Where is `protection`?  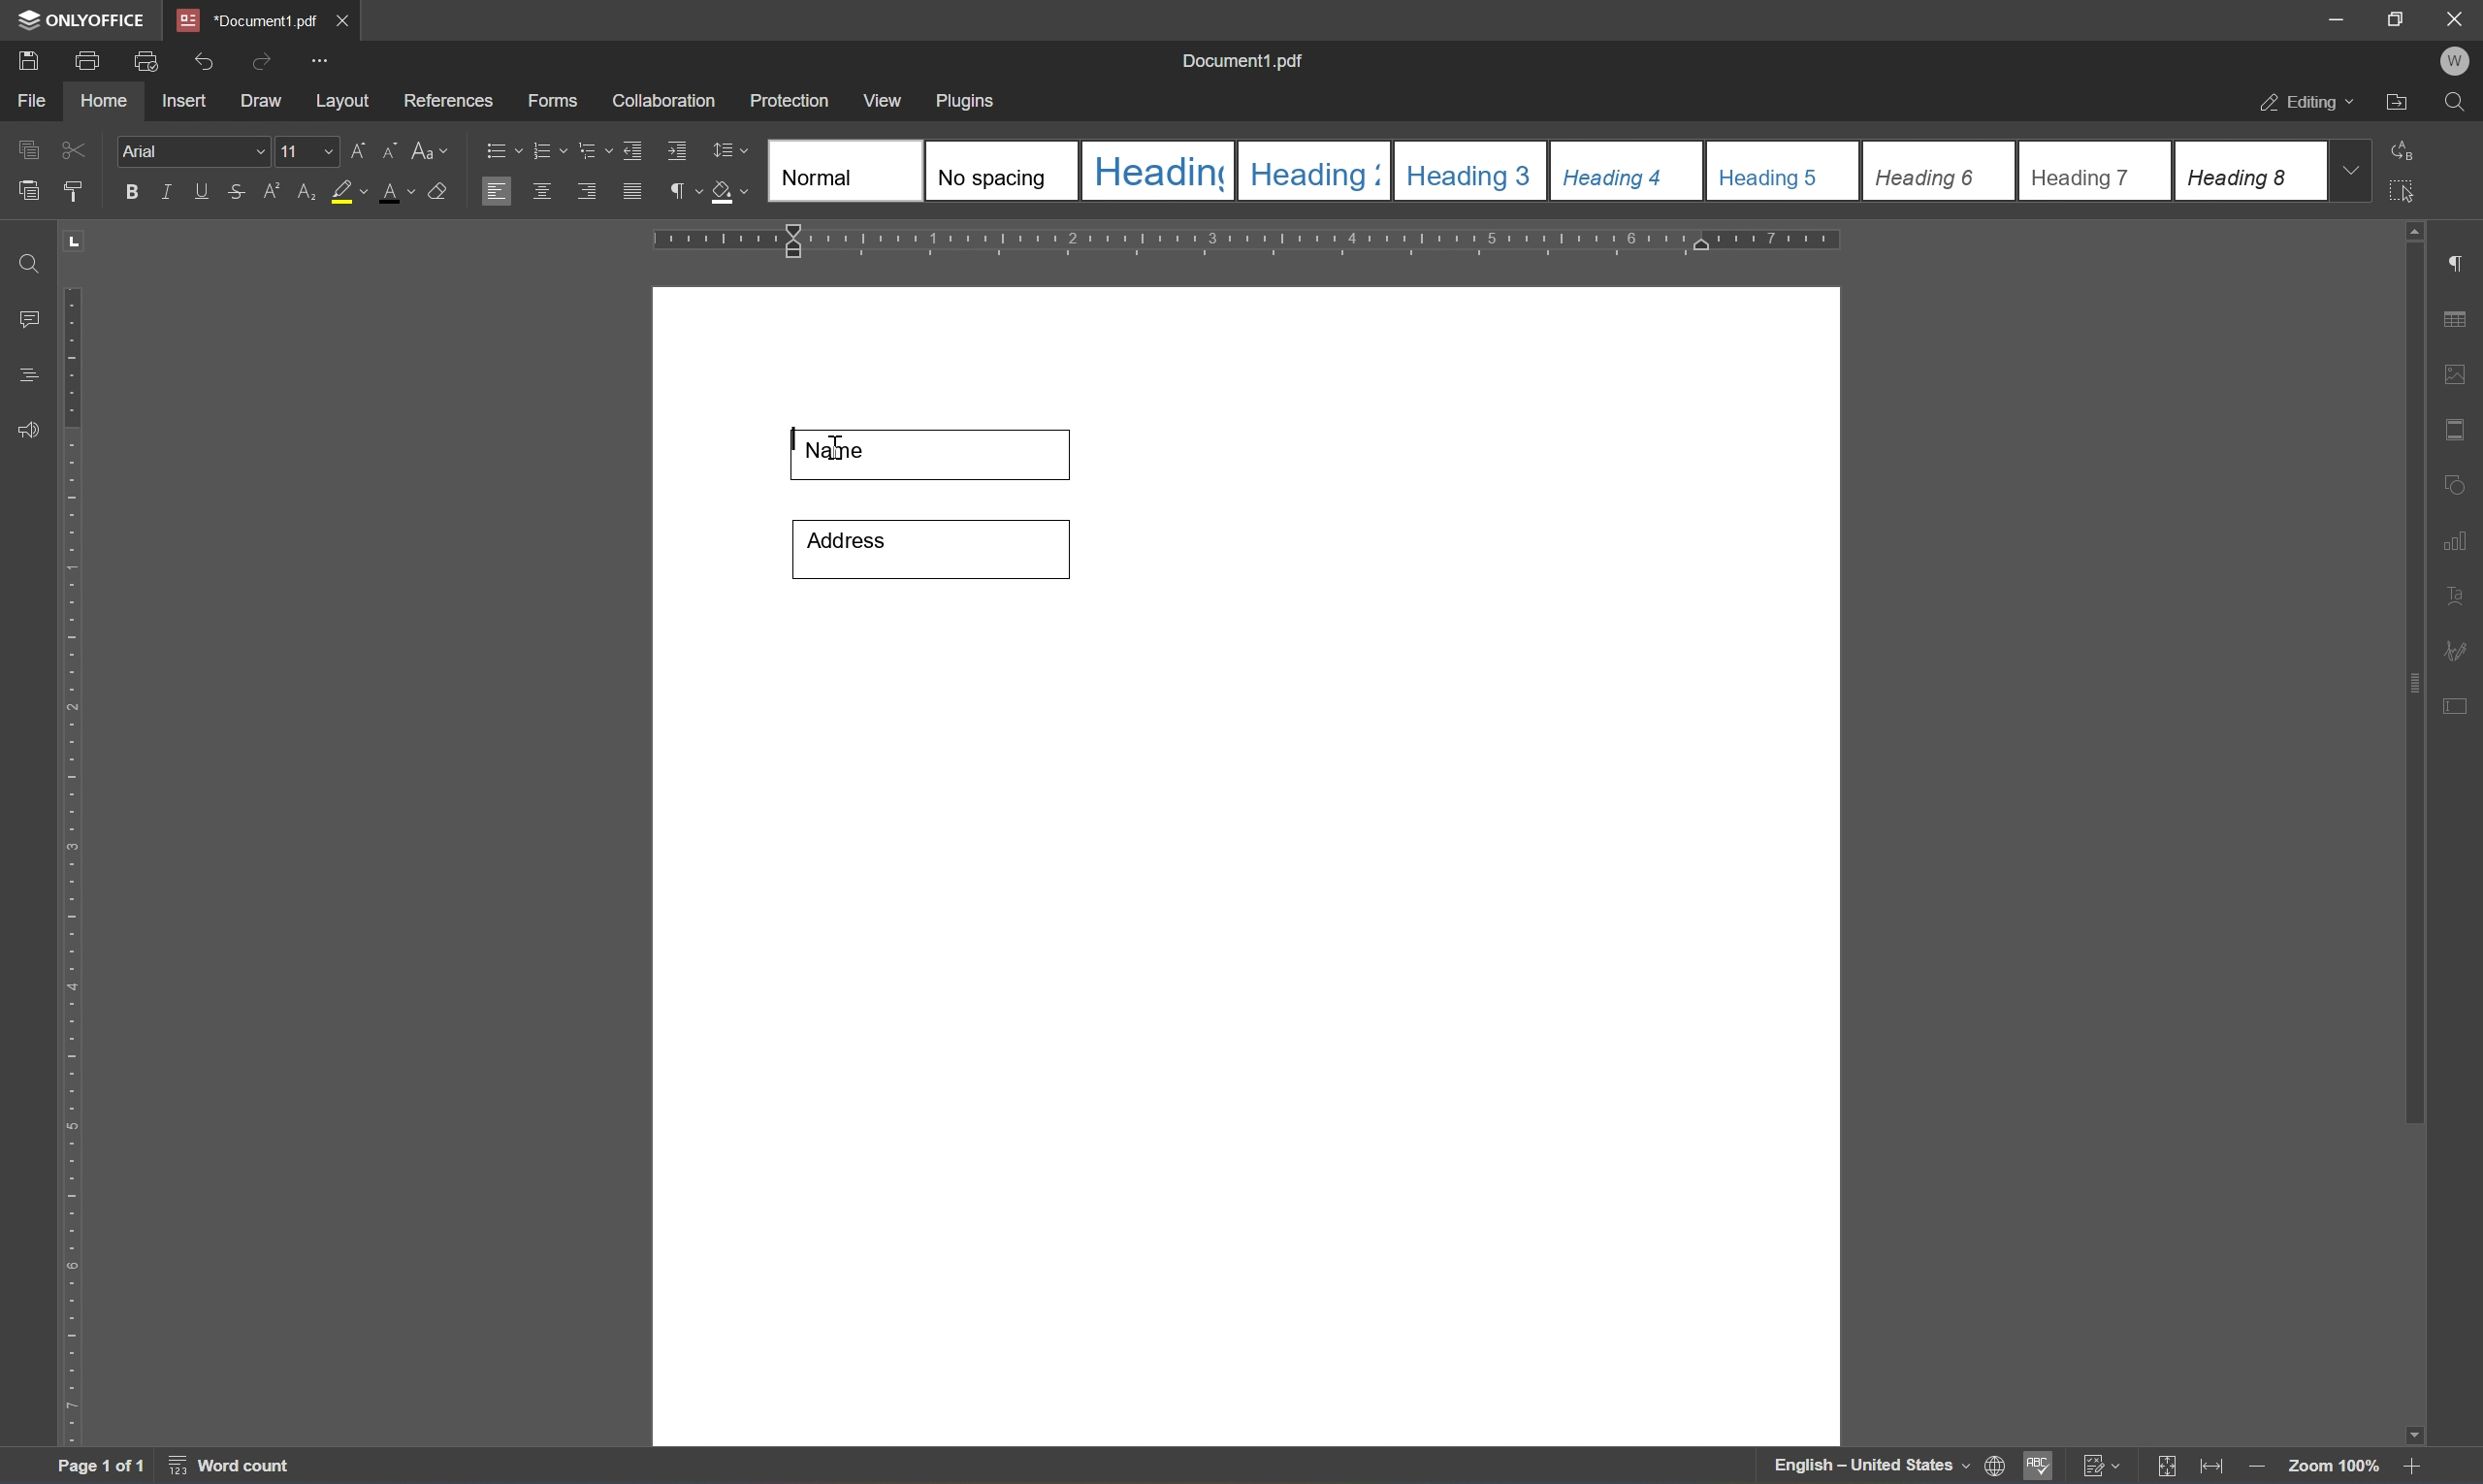 protection is located at coordinates (792, 99).